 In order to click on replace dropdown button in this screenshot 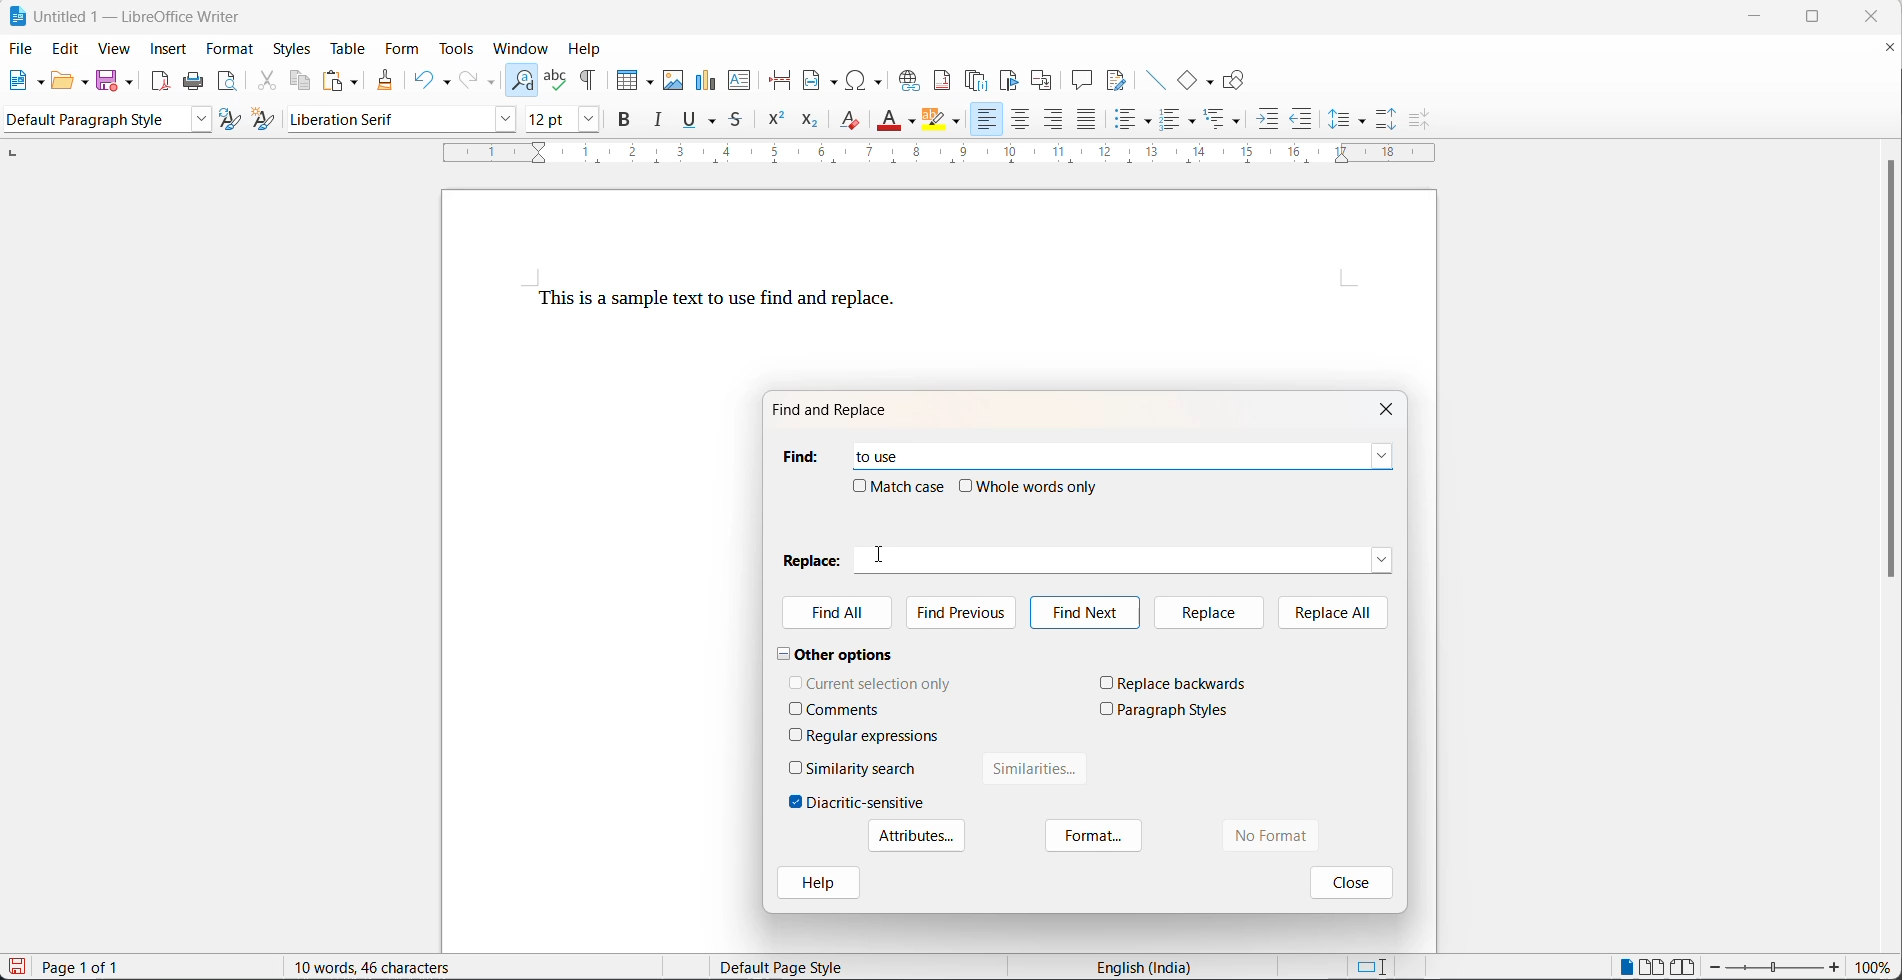, I will do `click(1383, 558)`.